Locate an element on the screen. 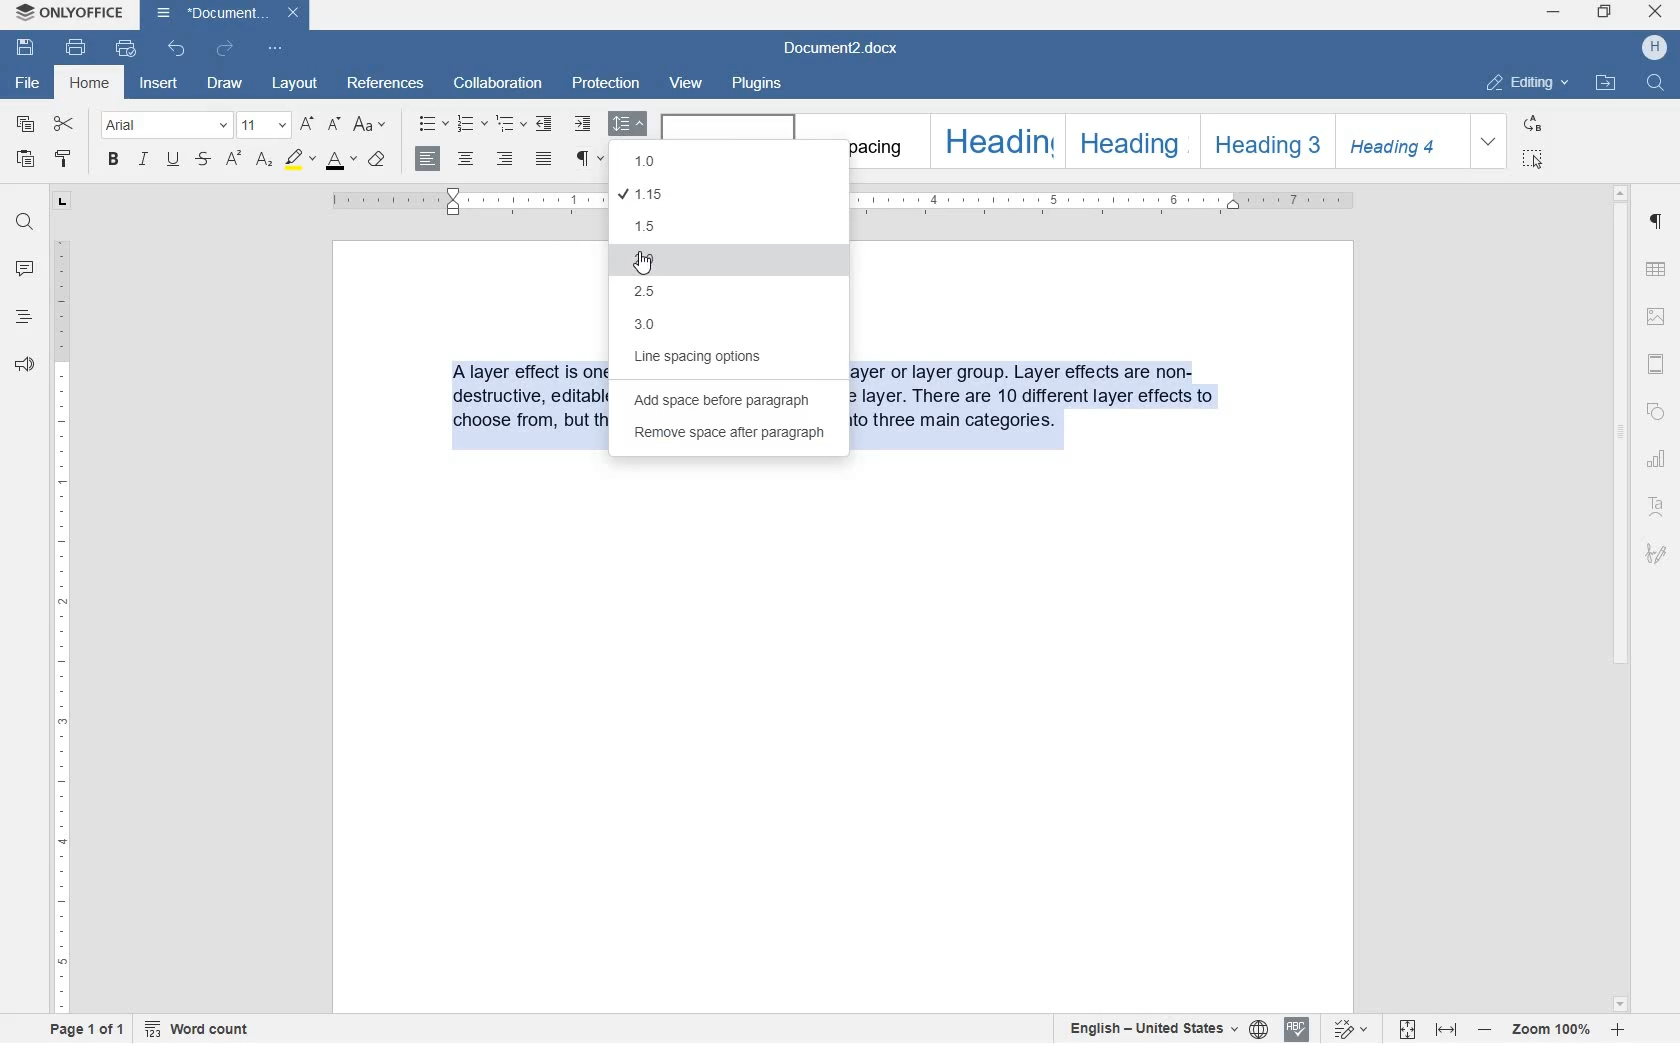 This screenshot has width=1680, height=1044. change case is located at coordinates (371, 125).